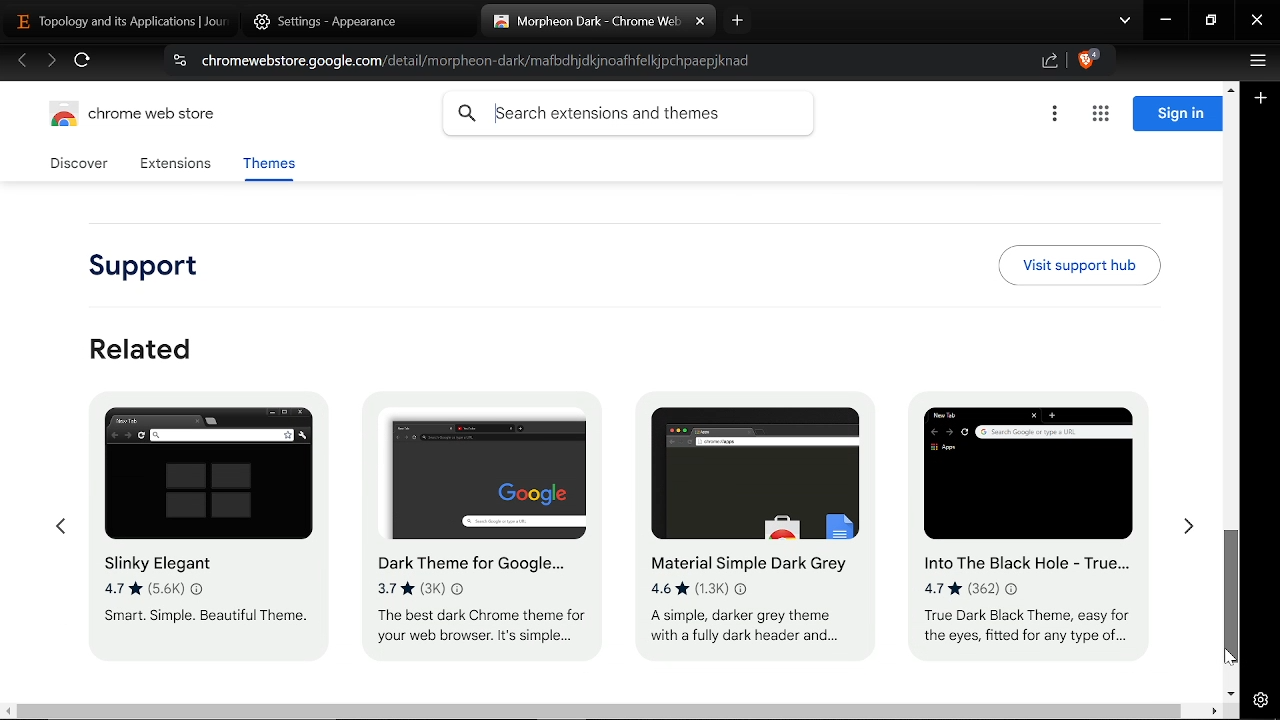  I want to click on Related, so click(142, 348).